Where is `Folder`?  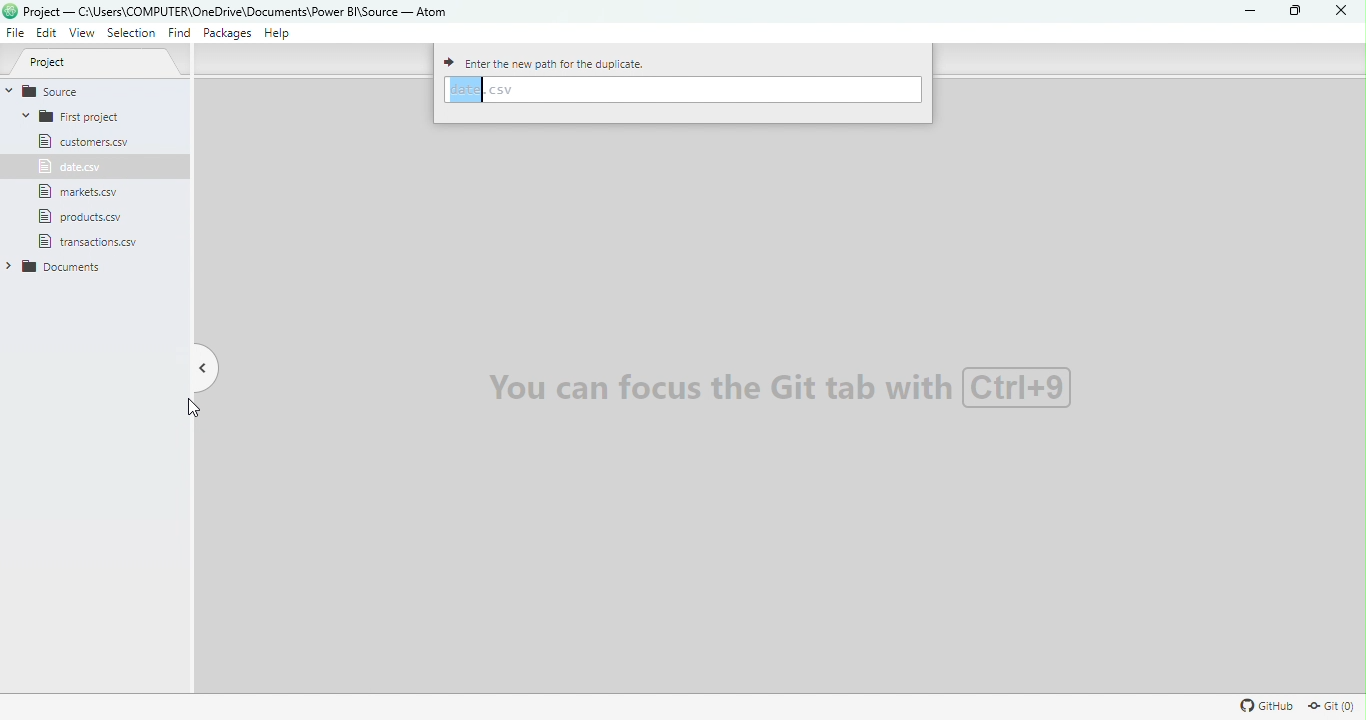 Folder is located at coordinates (56, 266).